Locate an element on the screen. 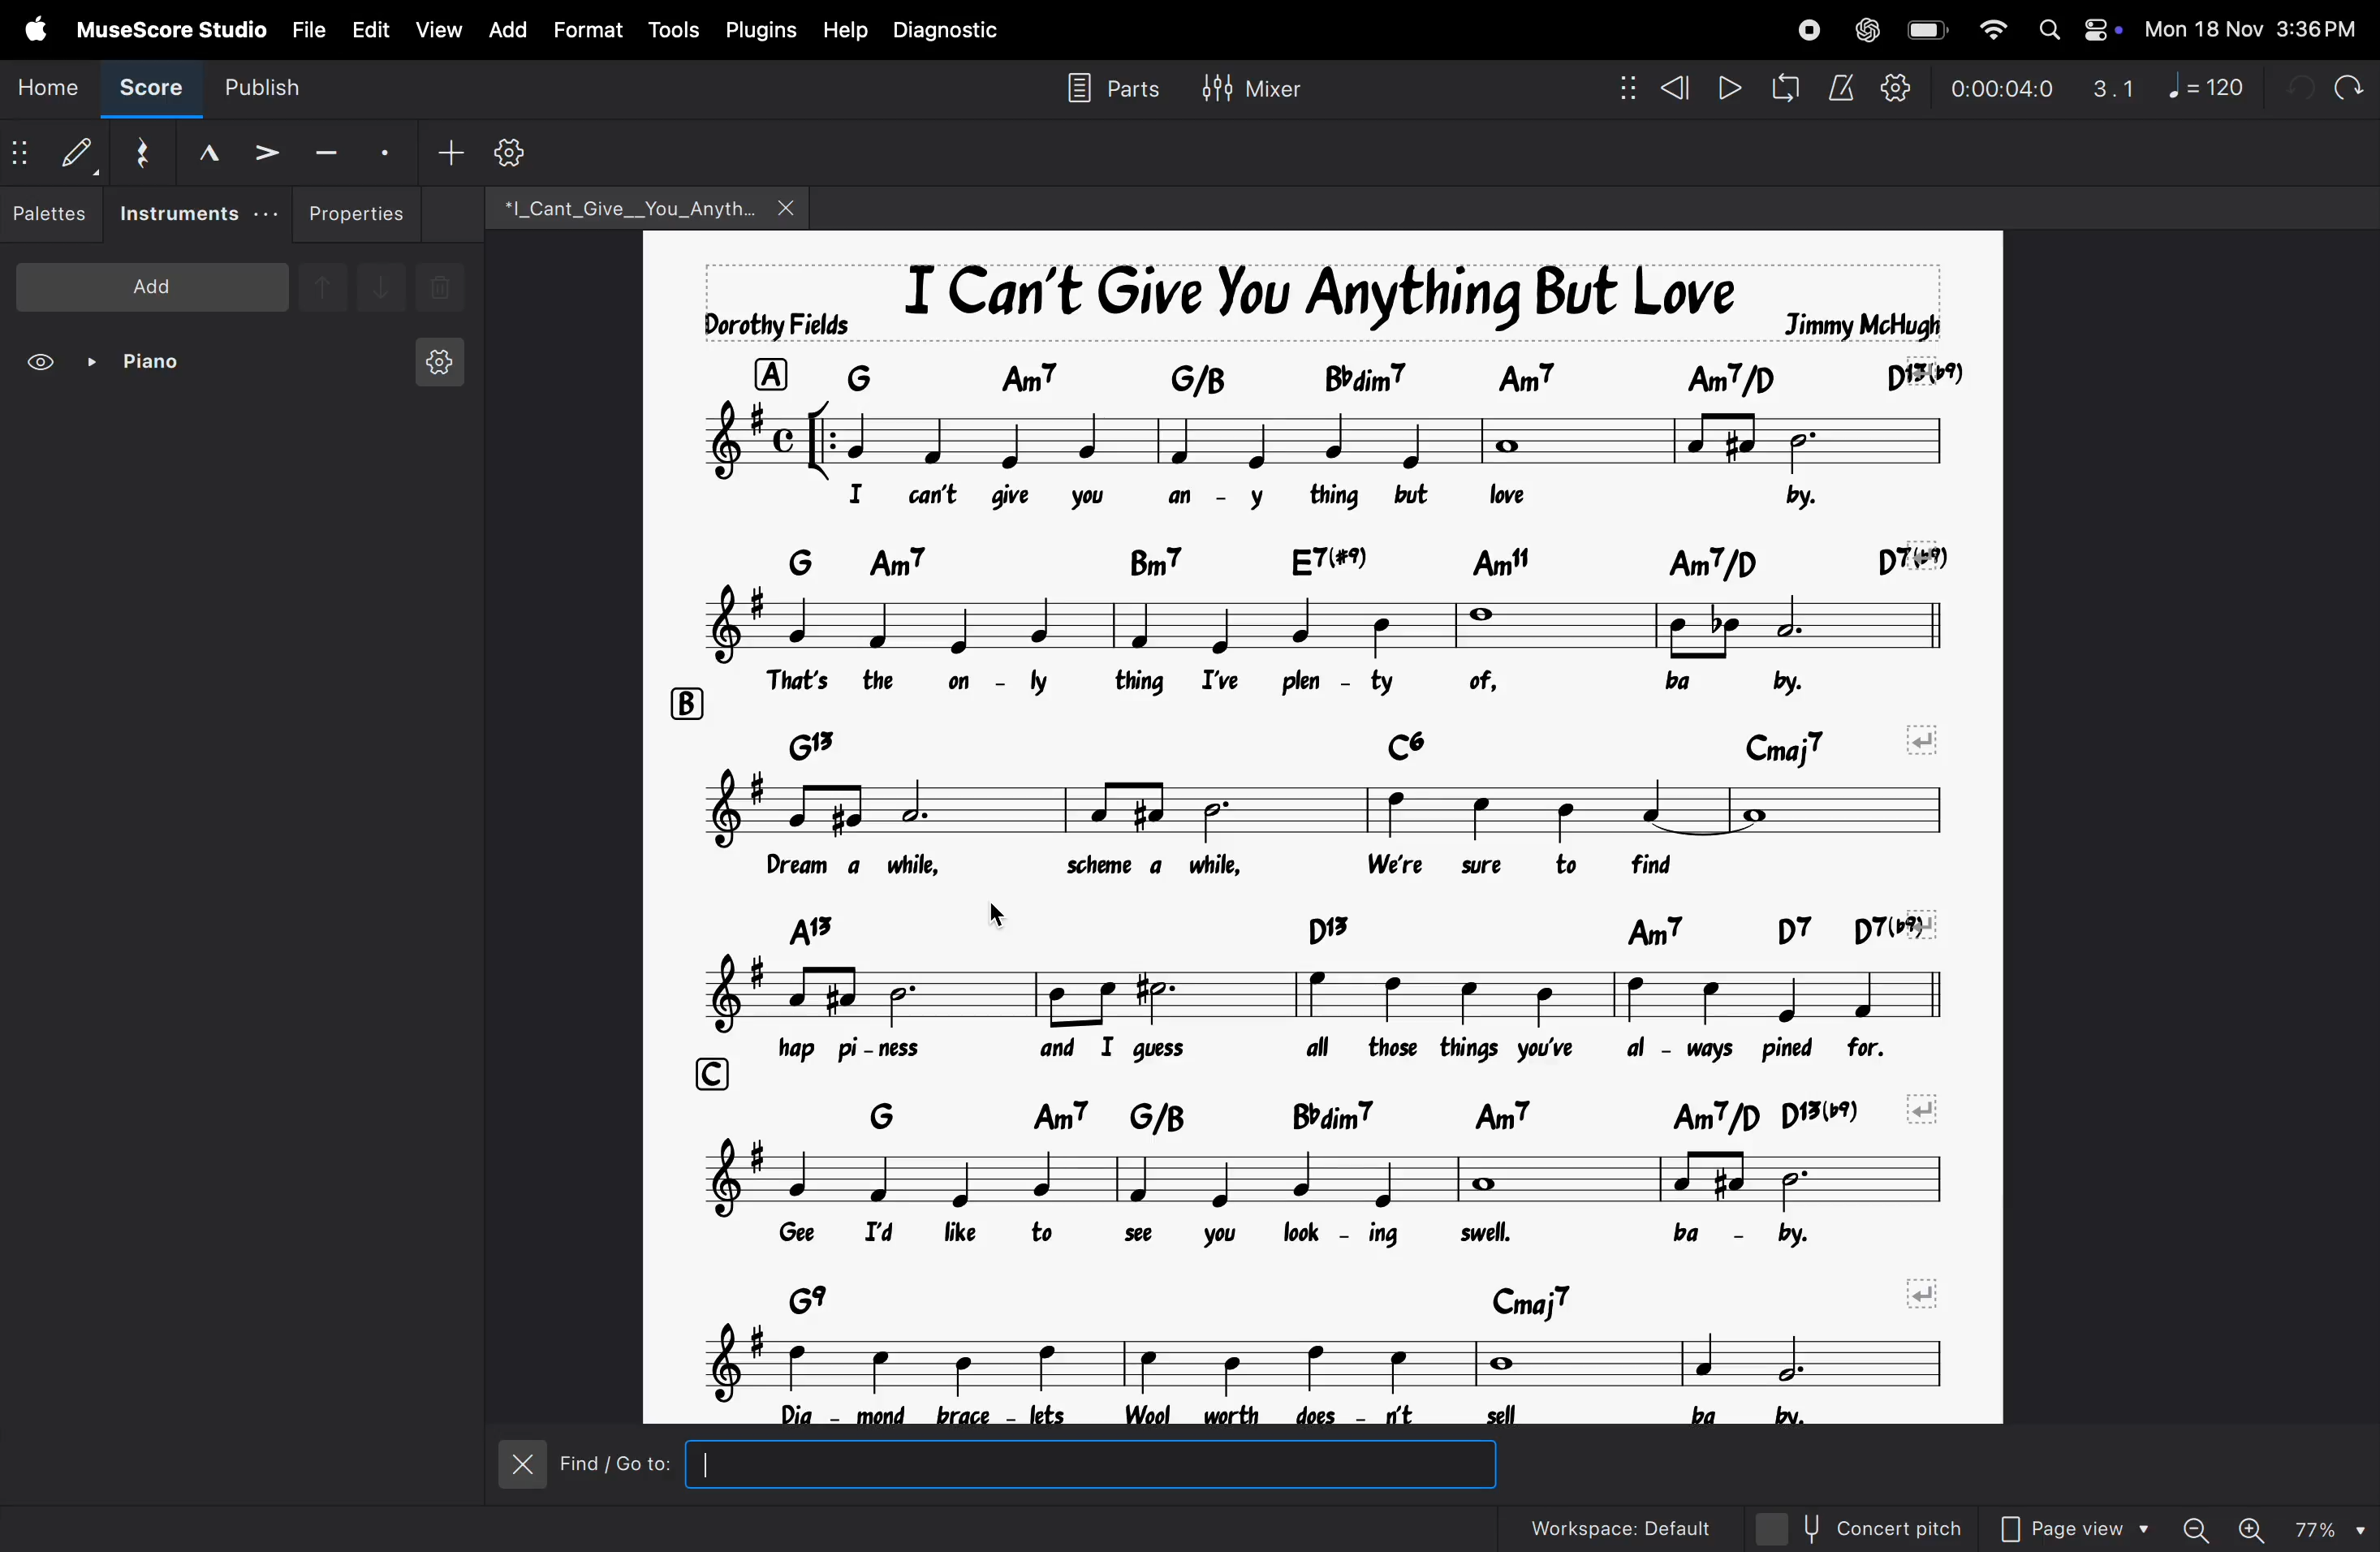  tools is located at coordinates (670, 31).